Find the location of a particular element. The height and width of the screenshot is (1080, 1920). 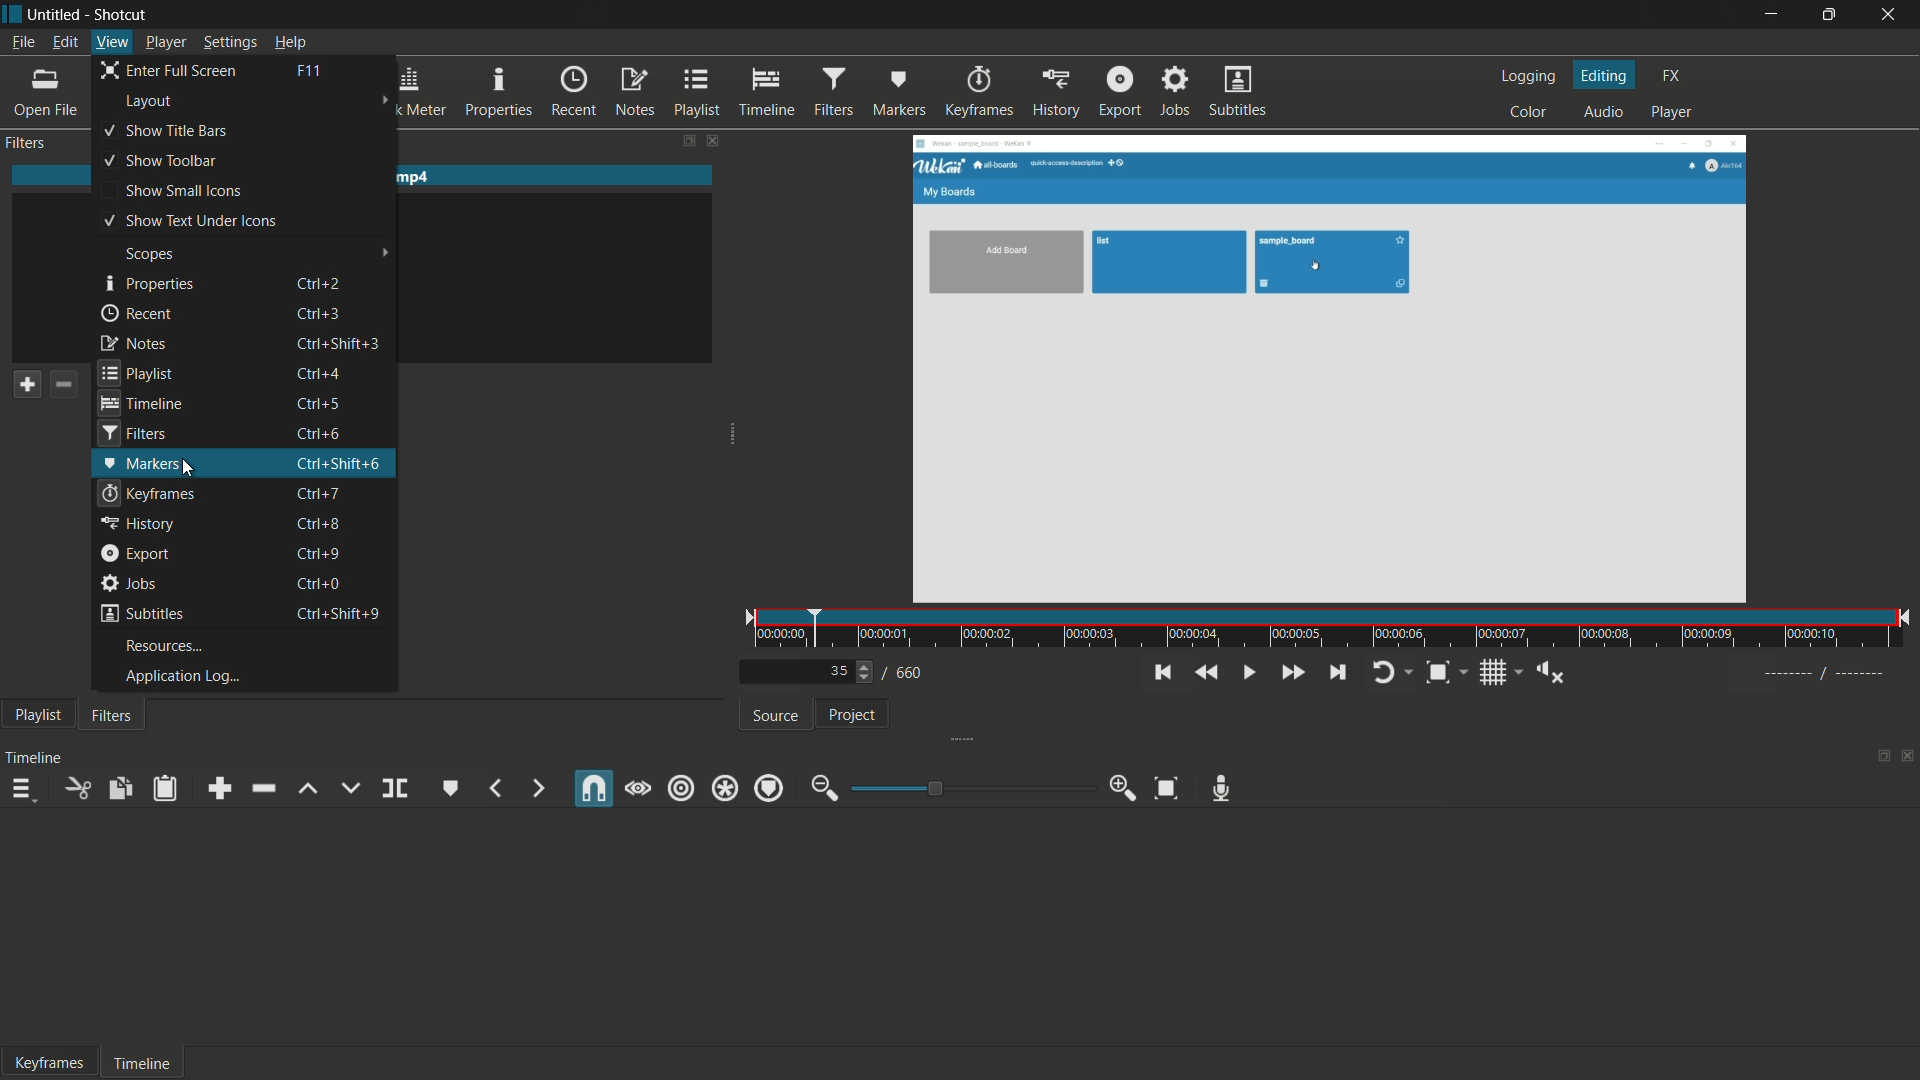

keyboard shortcut is located at coordinates (317, 582).